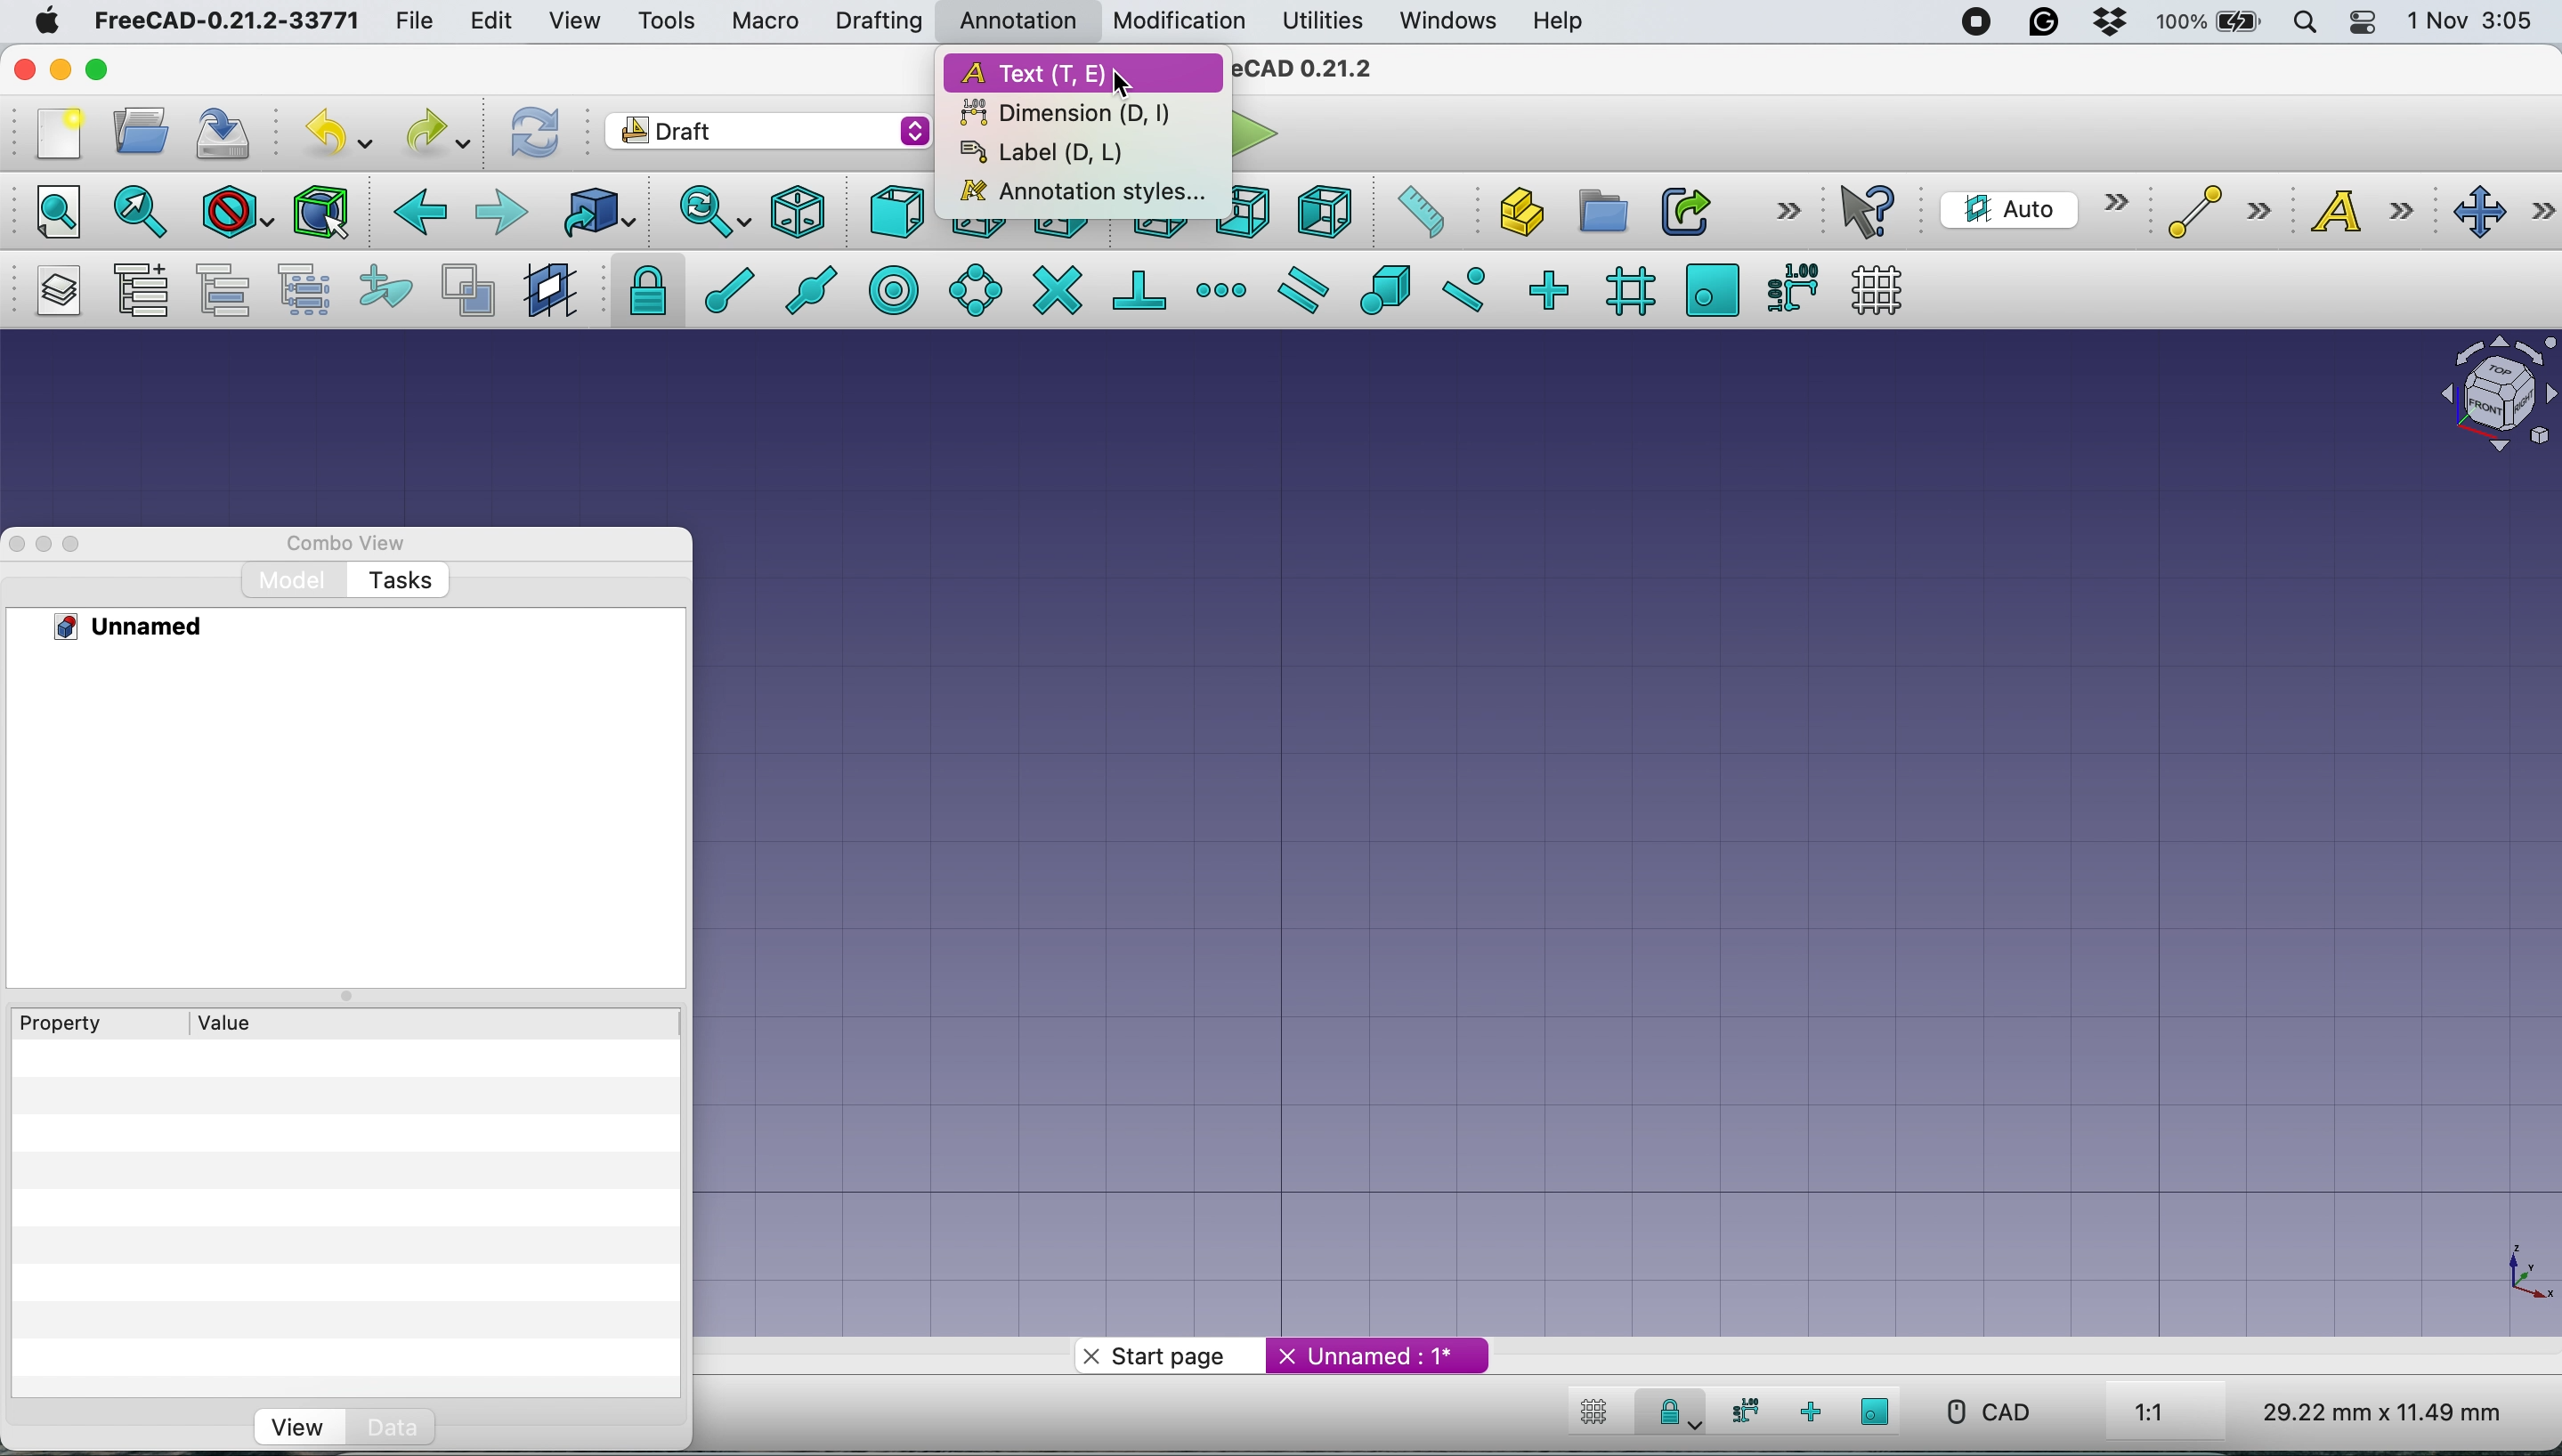 The height and width of the screenshot is (1456, 2562). I want to click on snap working plane, so click(1884, 1408).